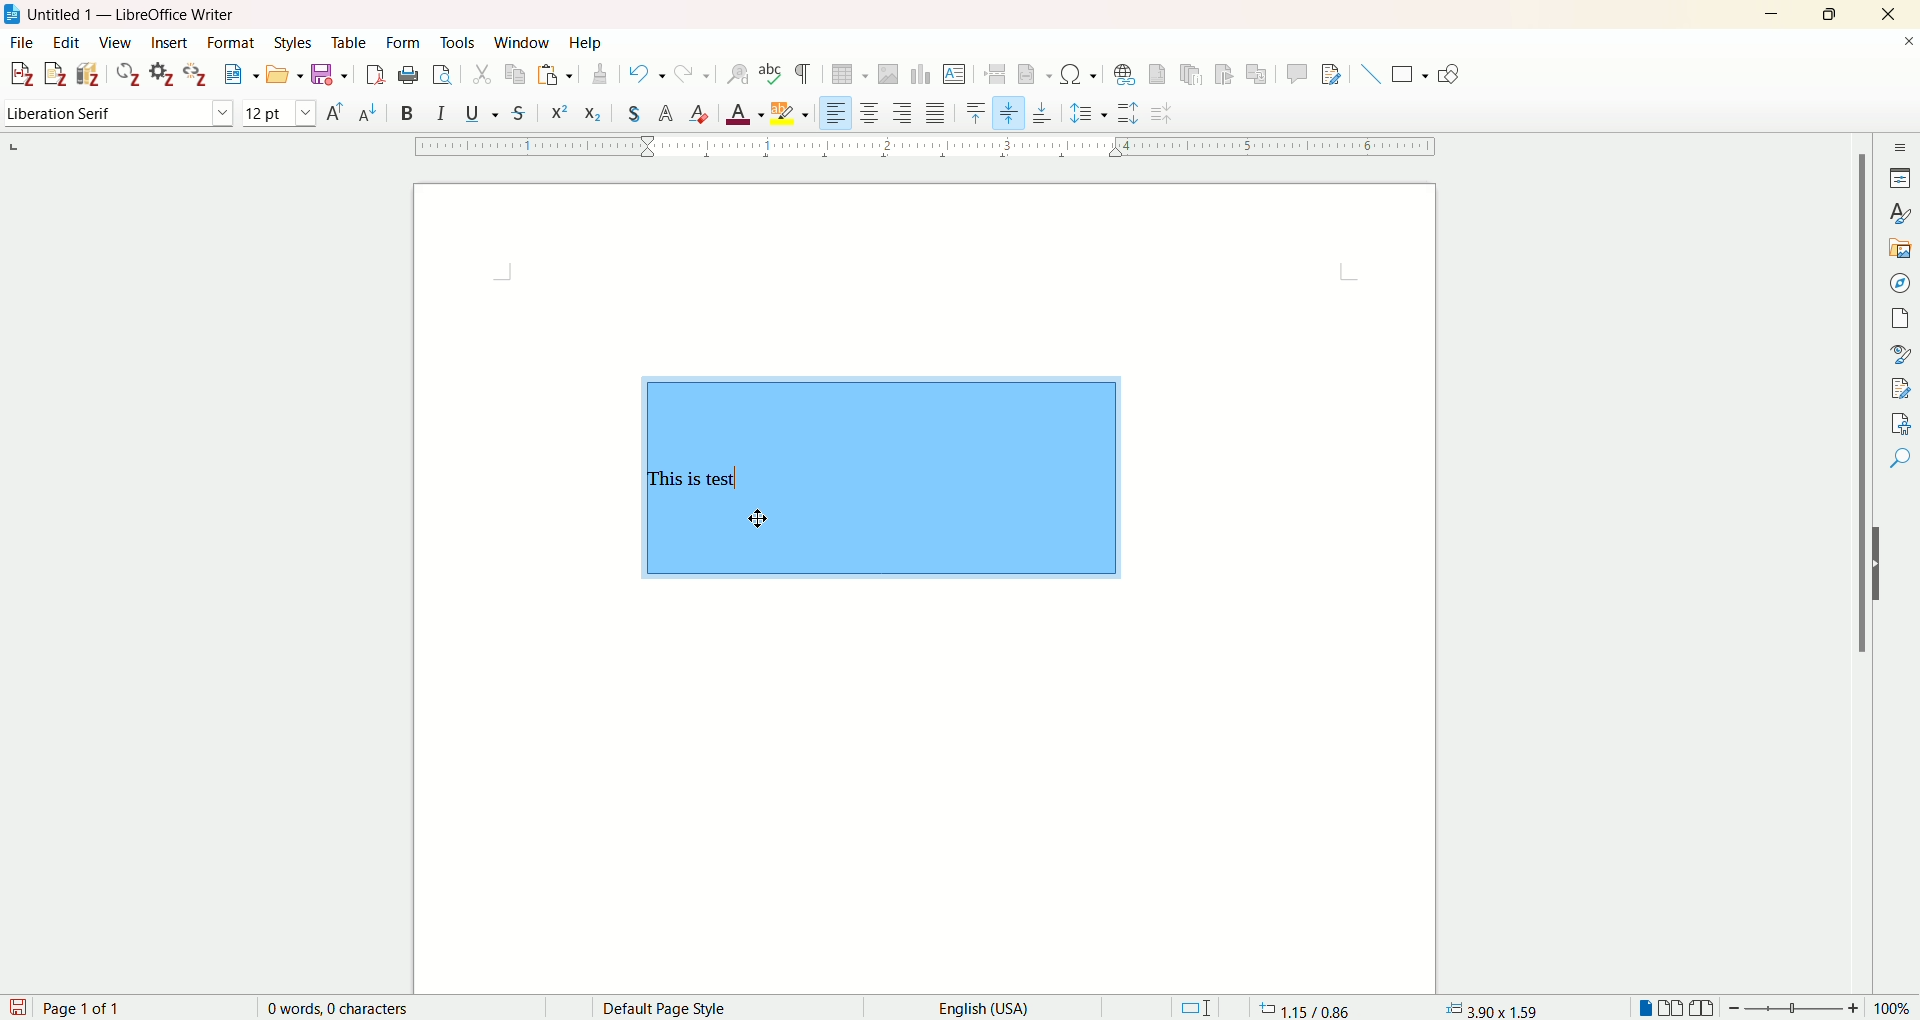 The height and width of the screenshot is (1020, 1920). Describe the element at coordinates (807, 111) in the screenshot. I see `line color` at that location.